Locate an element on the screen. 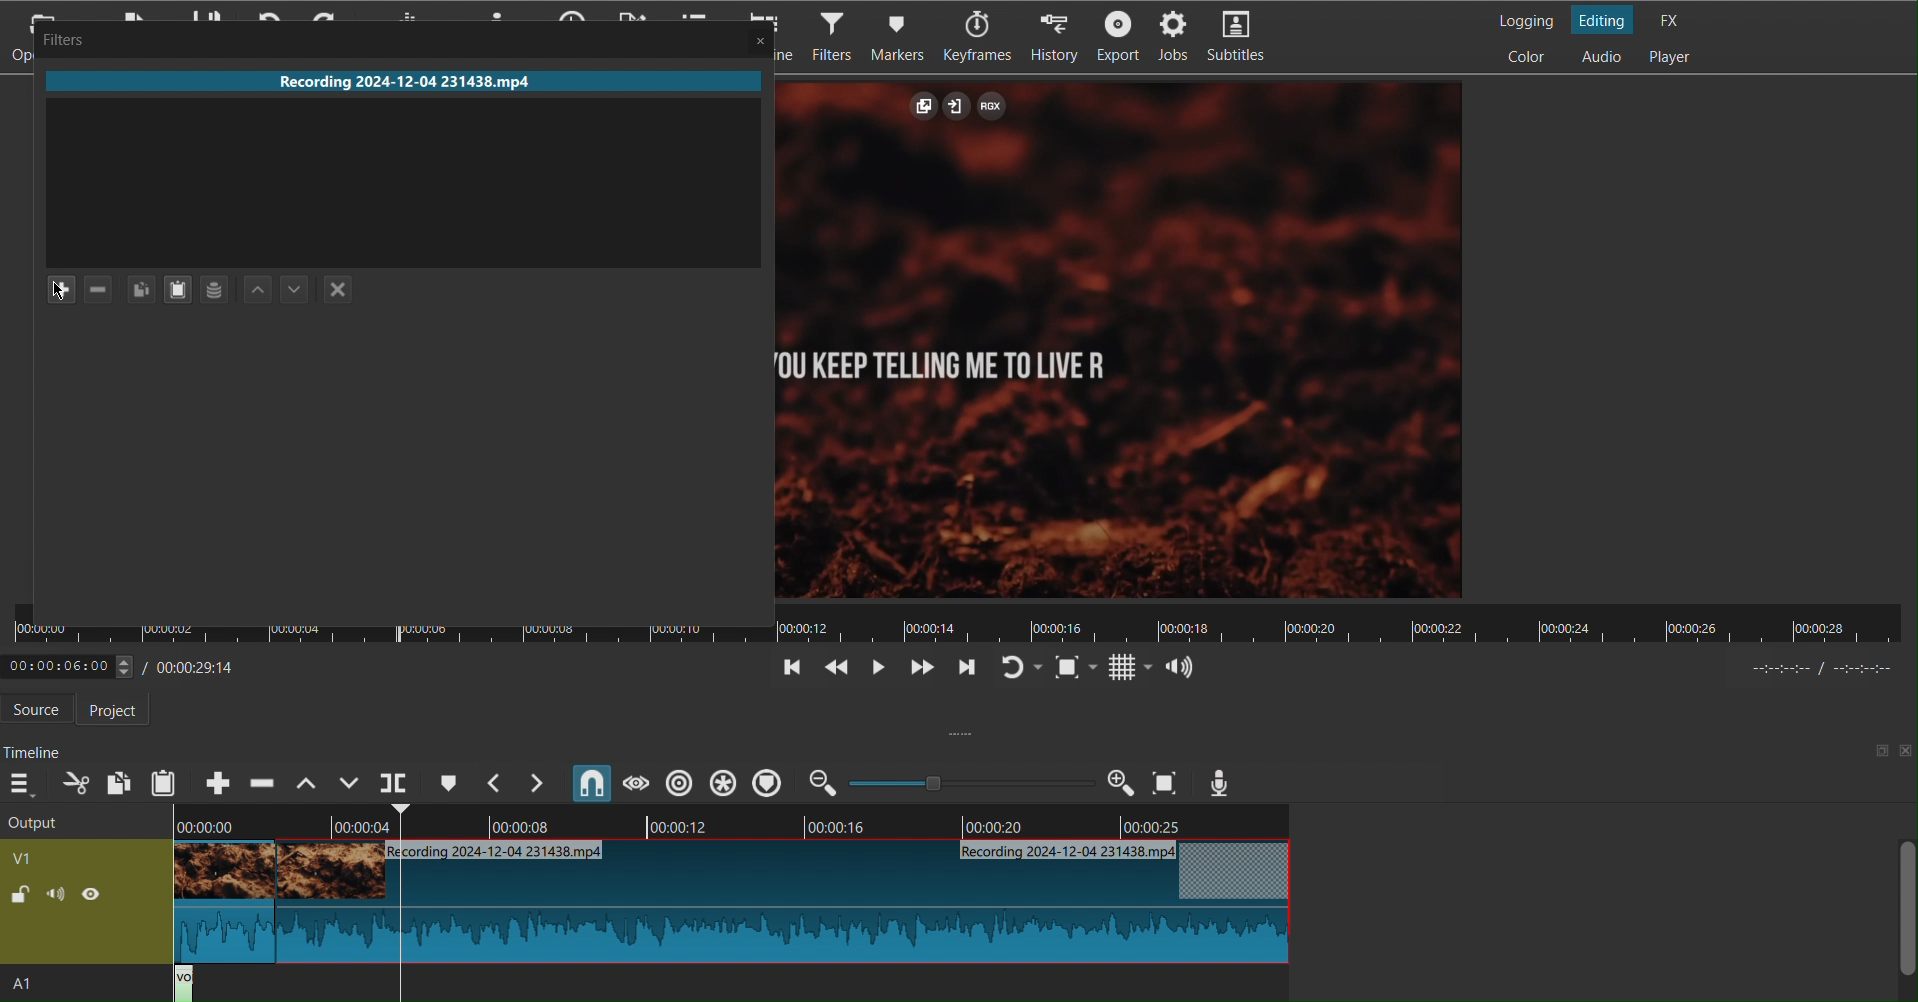  Lift is located at coordinates (303, 783).